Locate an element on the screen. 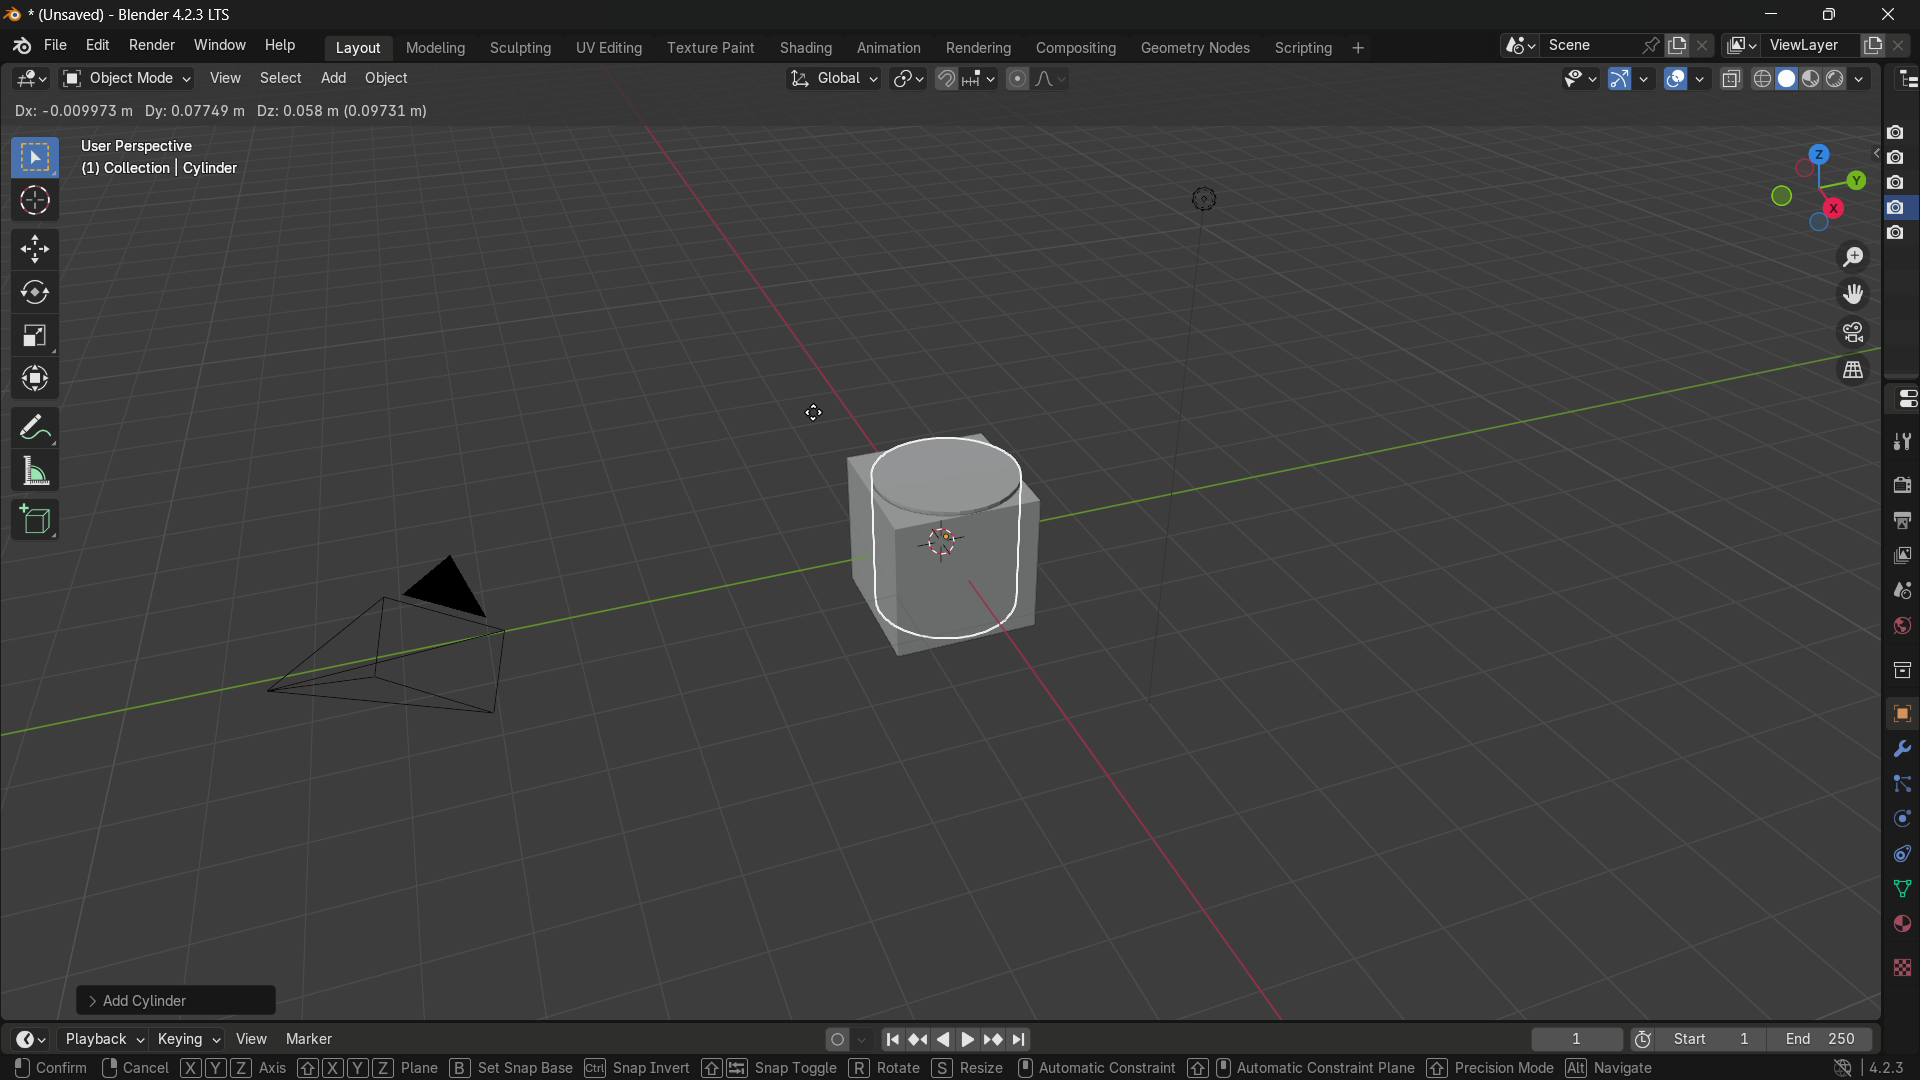 The height and width of the screenshot is (1080, 1920). cube is located at coordinates (933, 539).